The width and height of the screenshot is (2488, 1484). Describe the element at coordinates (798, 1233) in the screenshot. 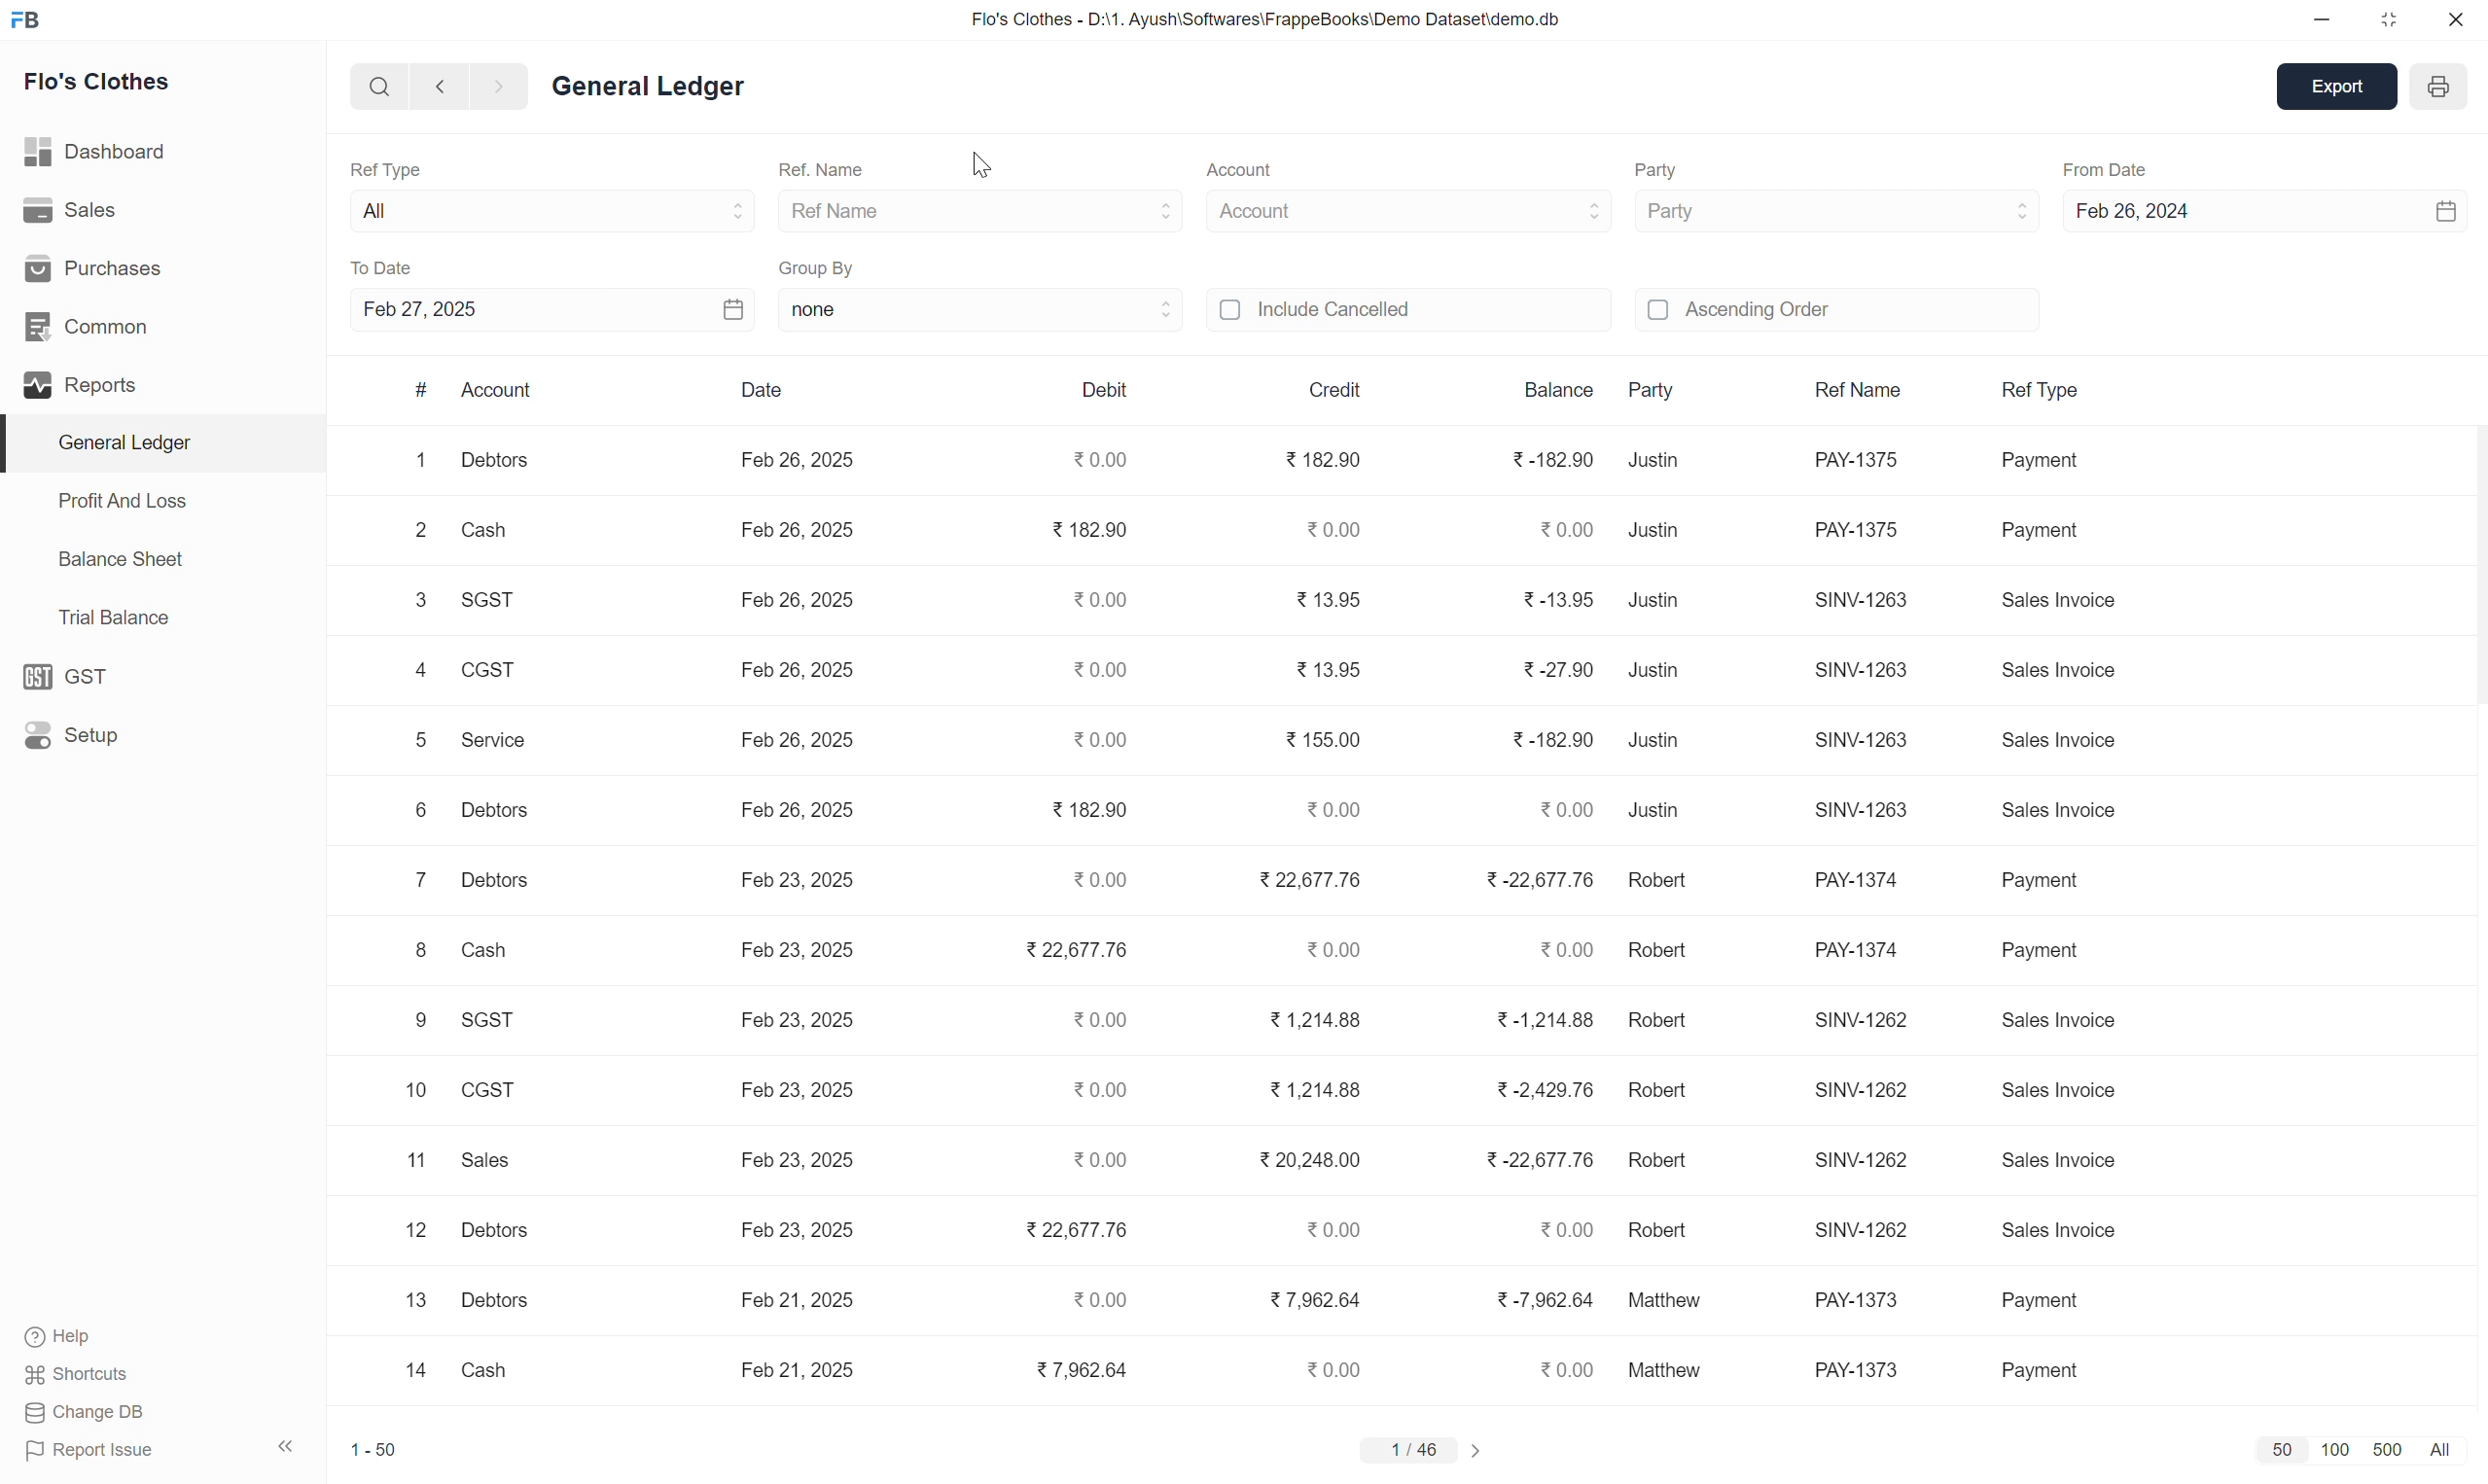

I see `feb 26, 2025` at that location.